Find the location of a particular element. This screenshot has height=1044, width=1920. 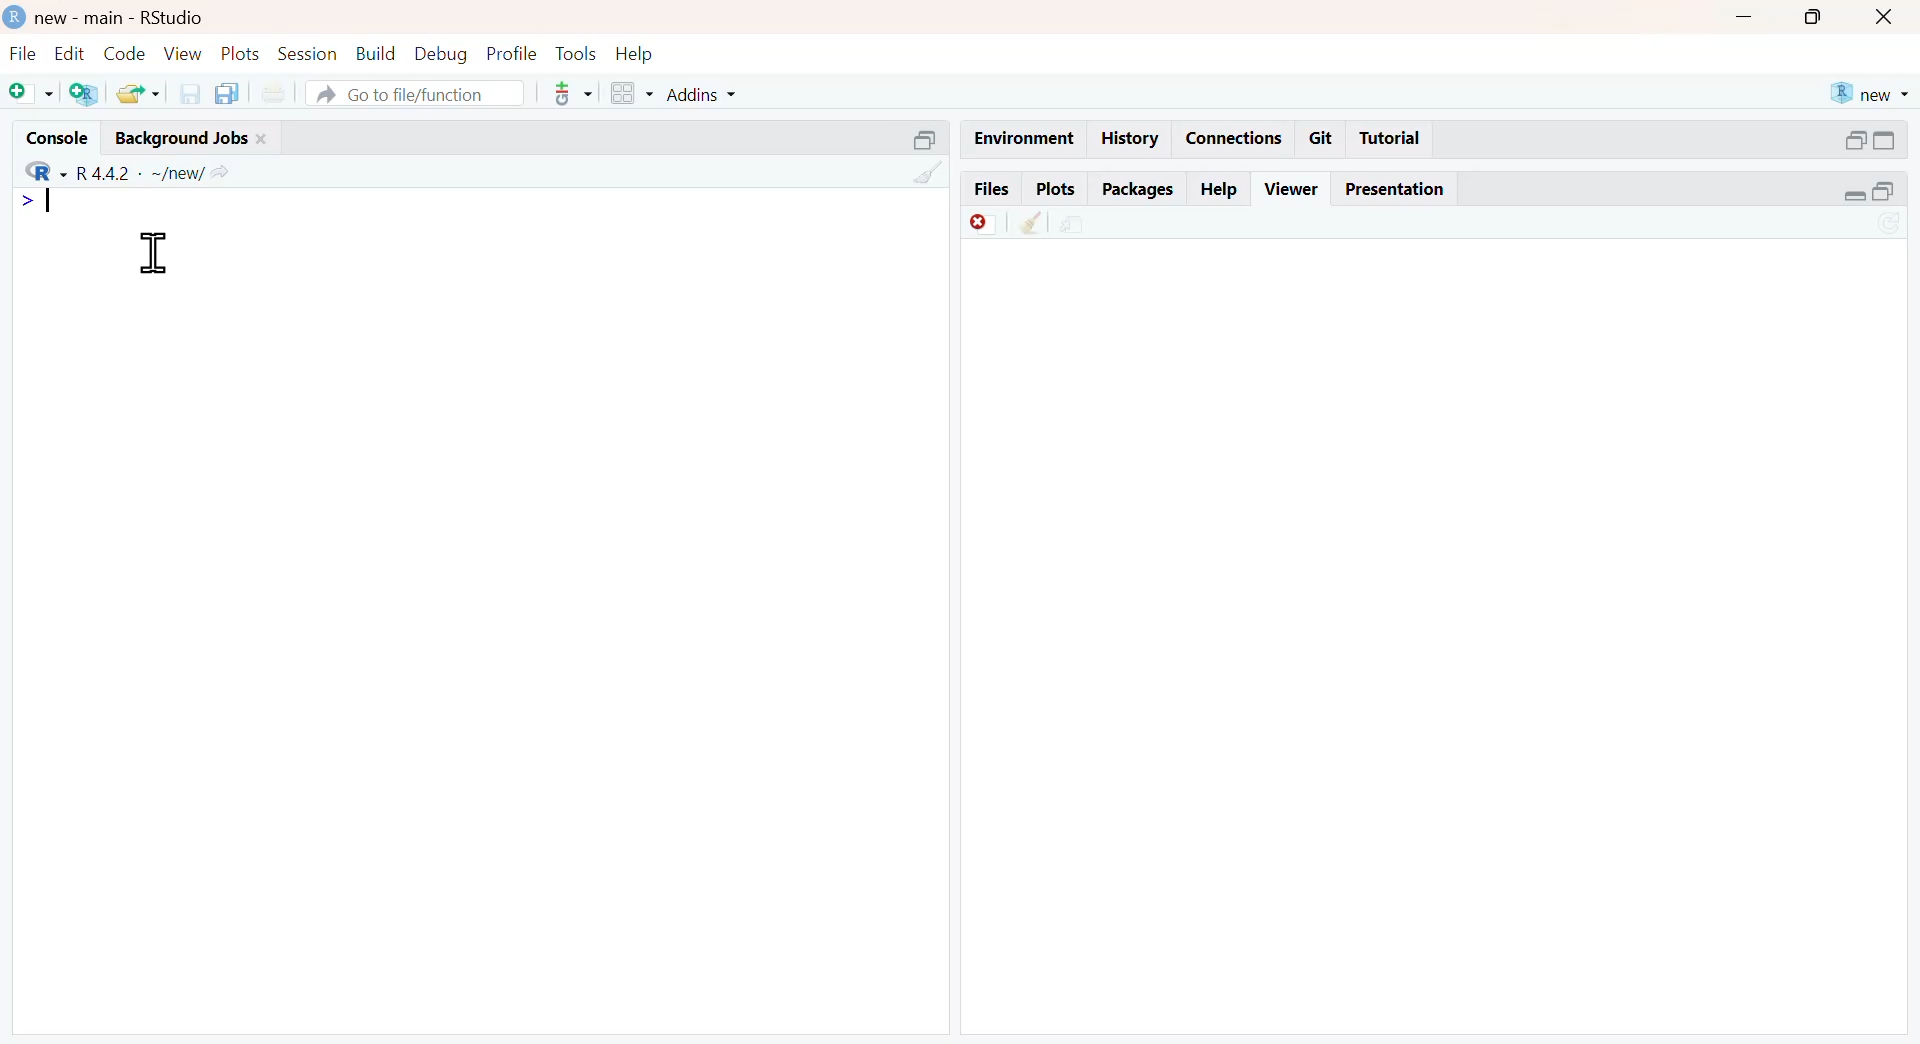

console is located at coordinates (58, 138).